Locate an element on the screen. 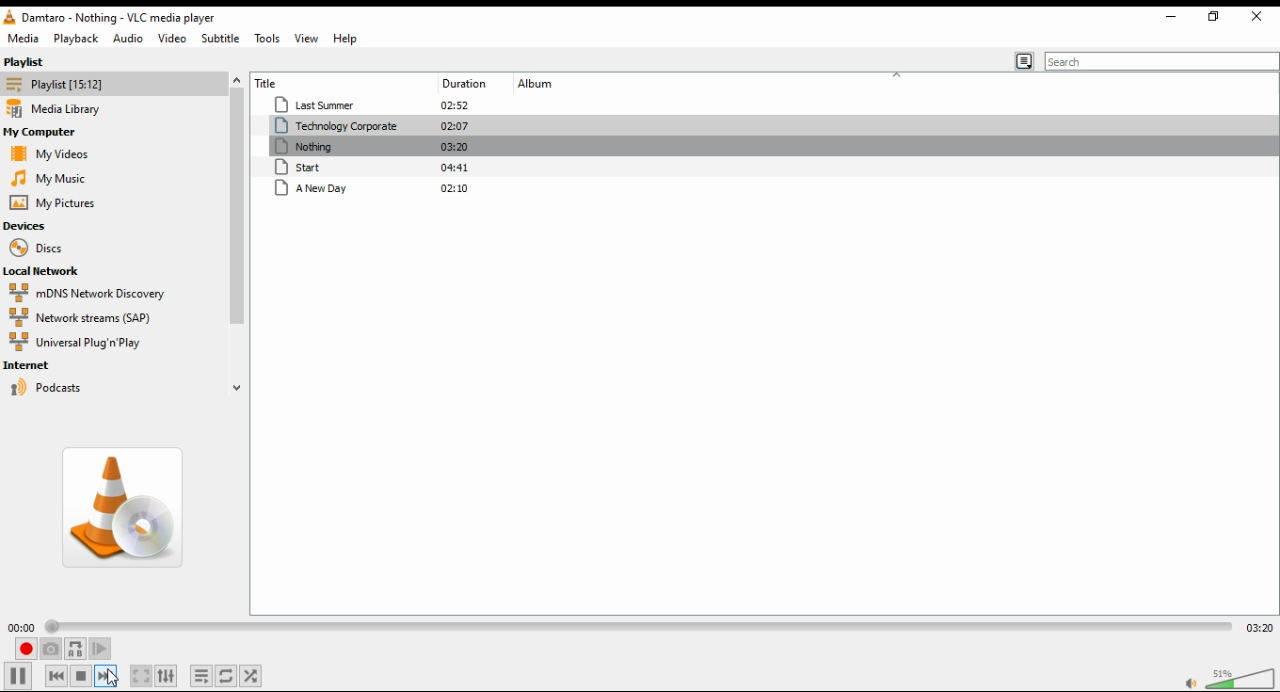  03:20 is located at coordinates (1260, 628).